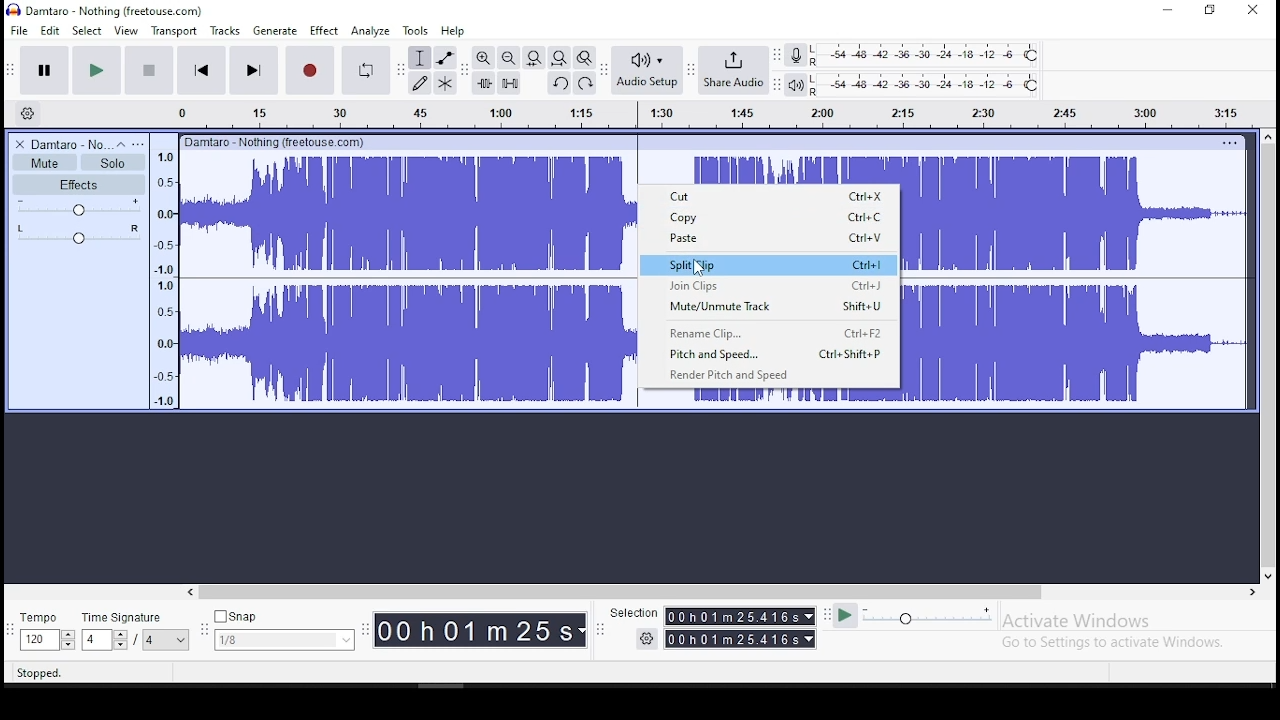 Image resolution: width=1280 pixels, height=720 pixels. I want to click on file, so click(20, 29).